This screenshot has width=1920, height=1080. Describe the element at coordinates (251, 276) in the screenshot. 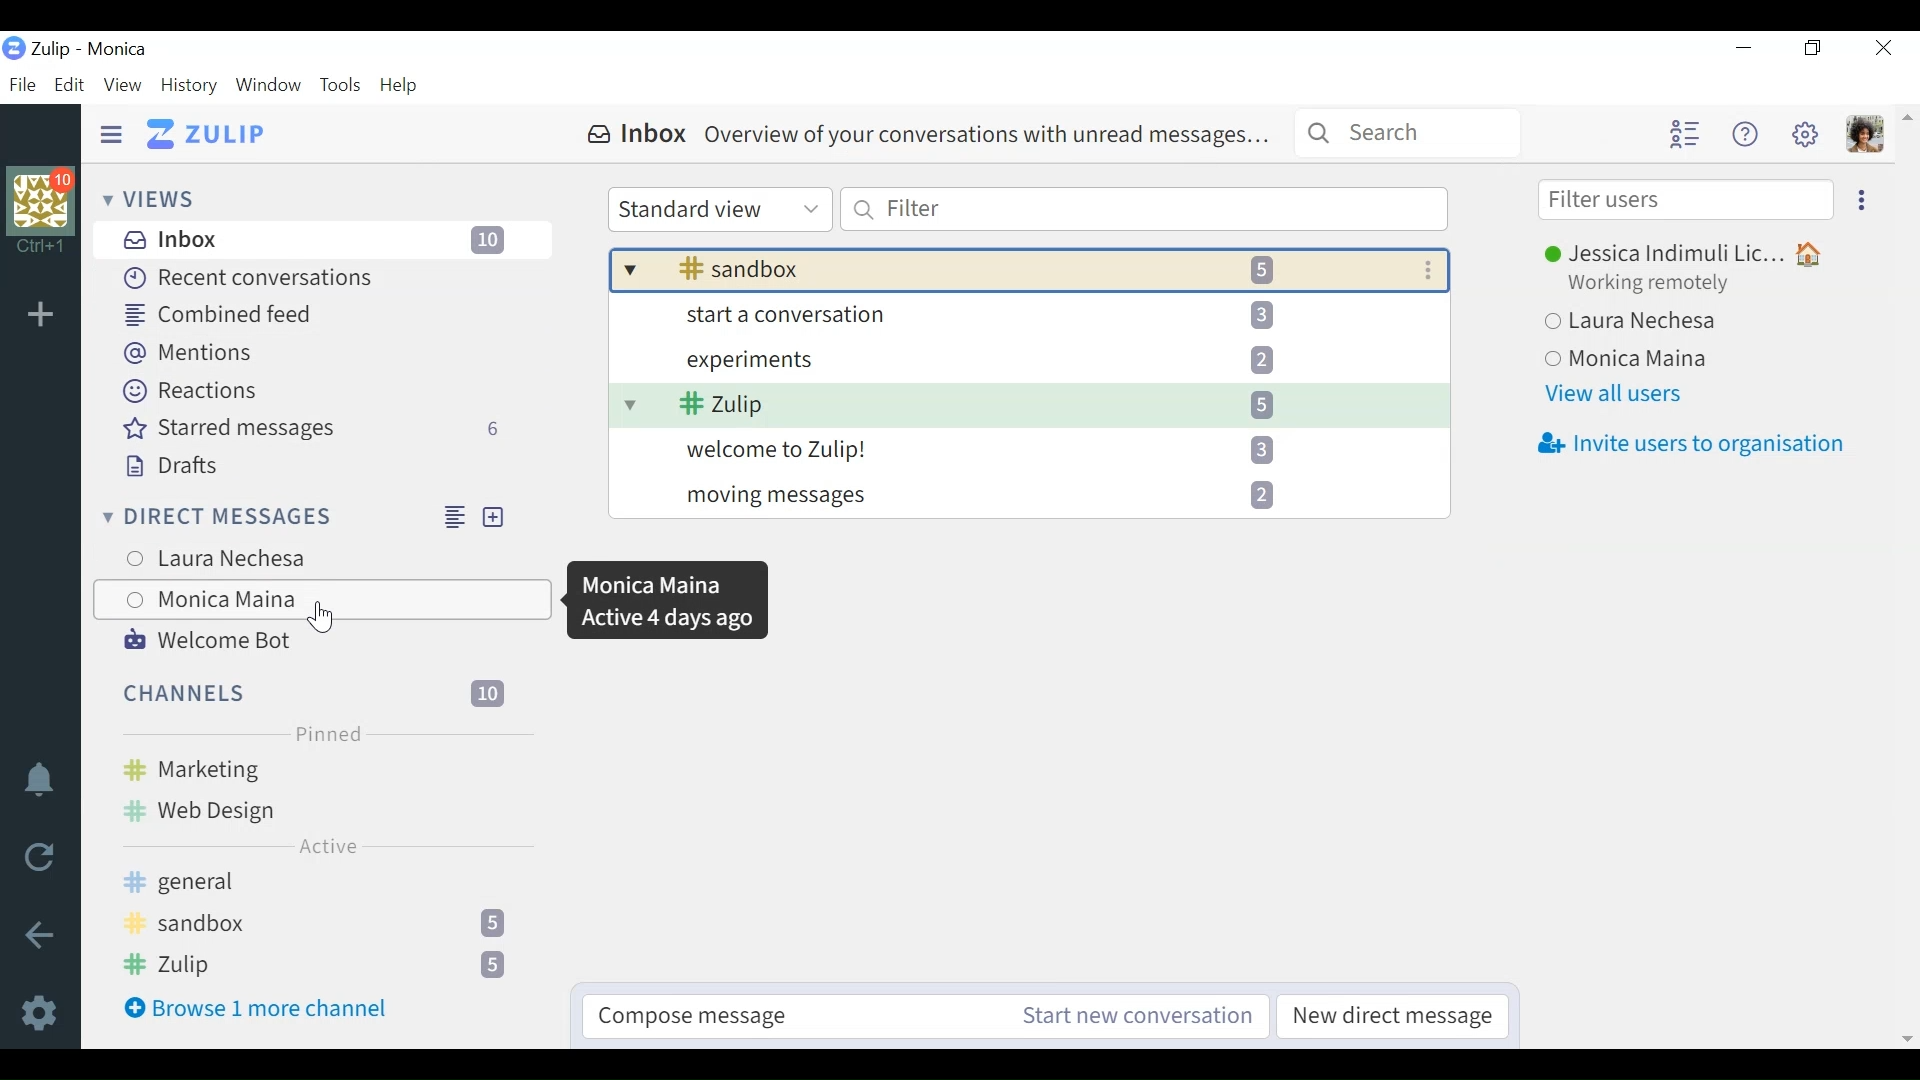

I see `Recent conversations` at that location.